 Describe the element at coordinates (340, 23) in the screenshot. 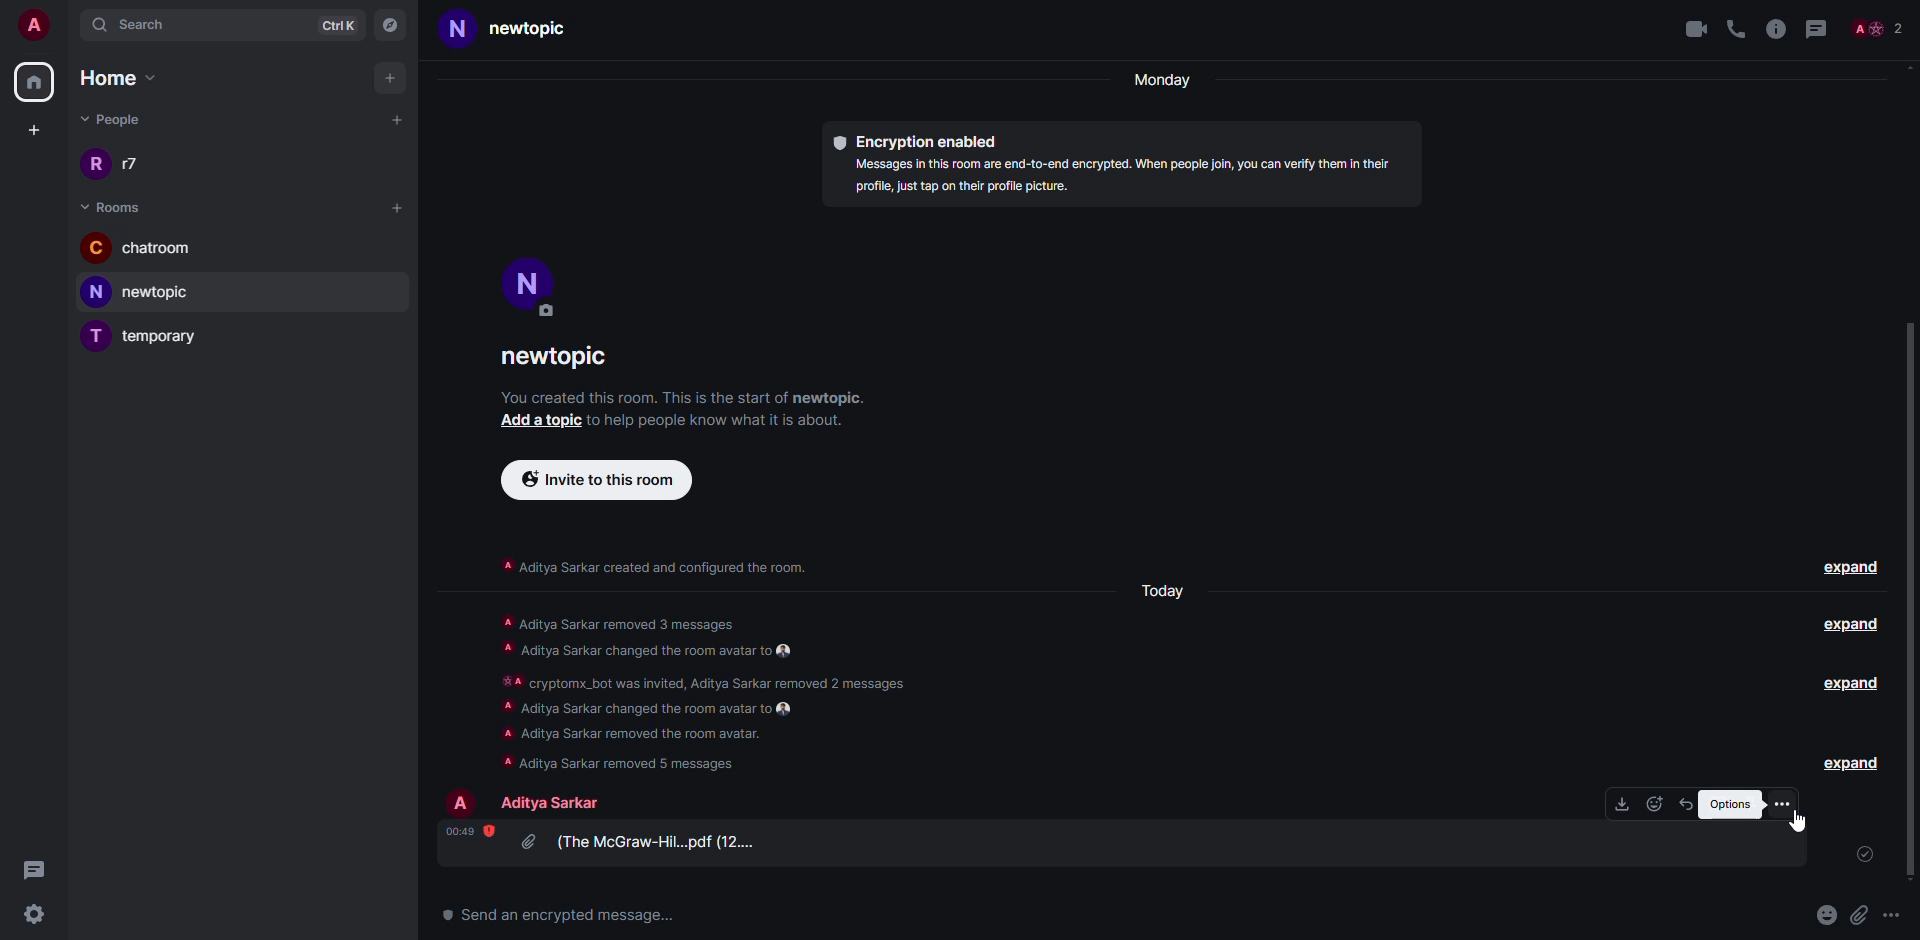

I see `ctrlK` at that location.